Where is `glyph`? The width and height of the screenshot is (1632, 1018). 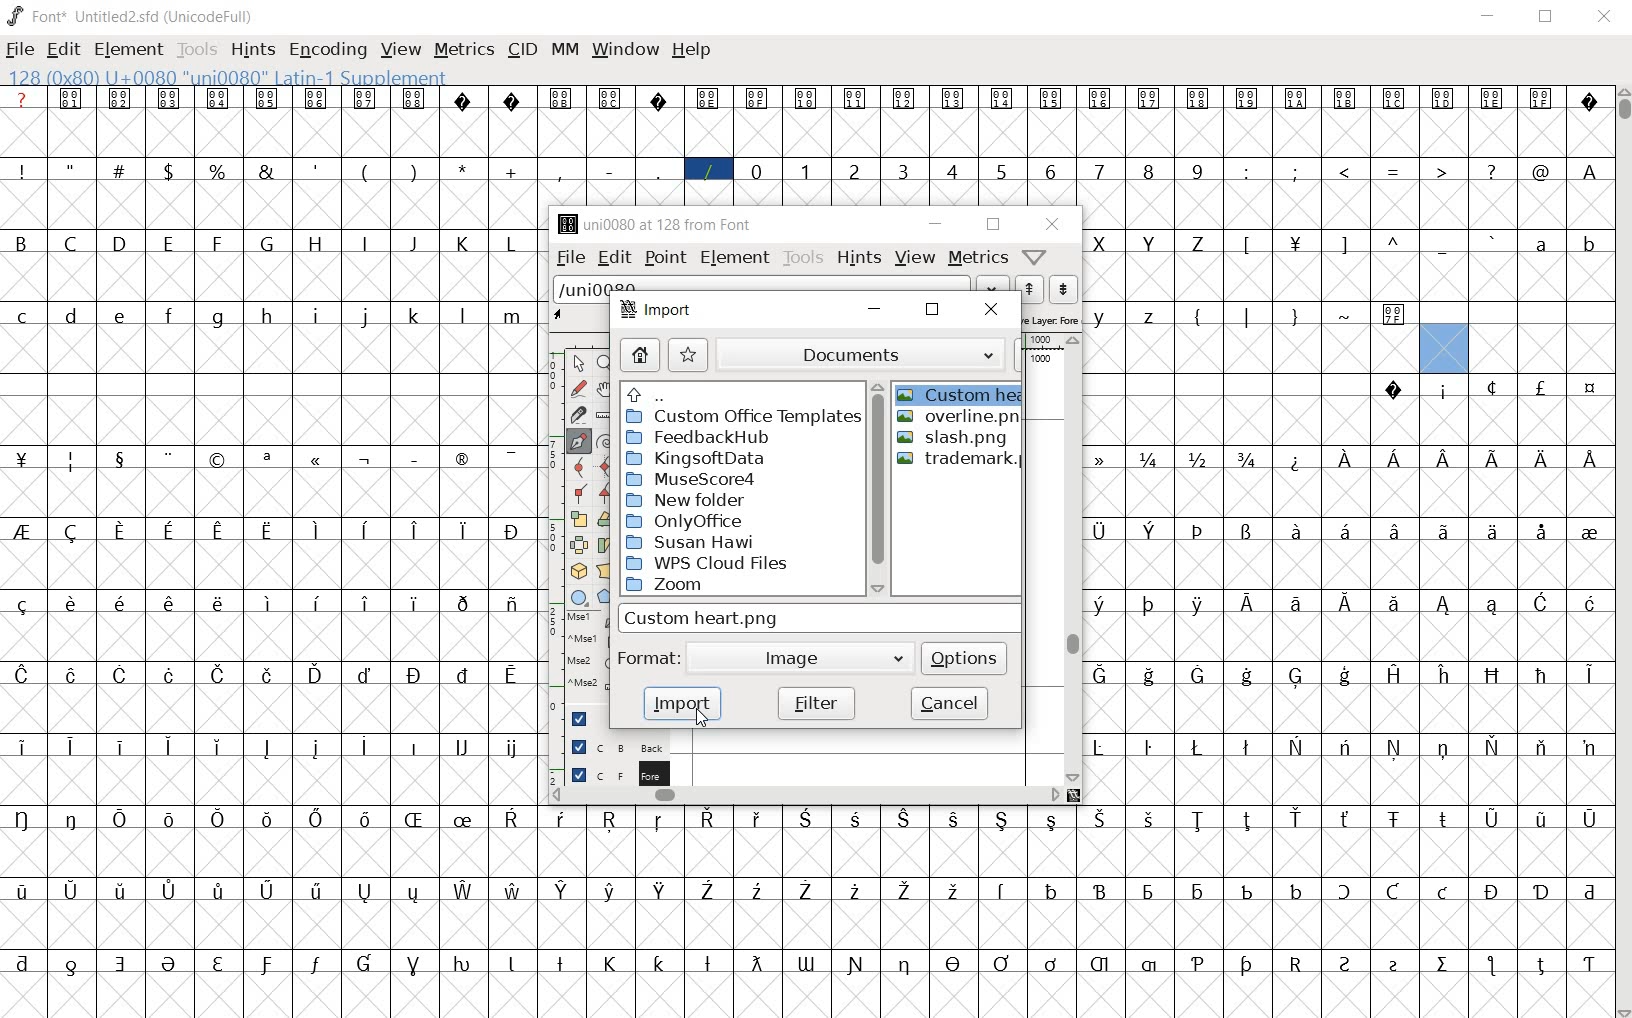
glyph is located at coordinates (317, 819).